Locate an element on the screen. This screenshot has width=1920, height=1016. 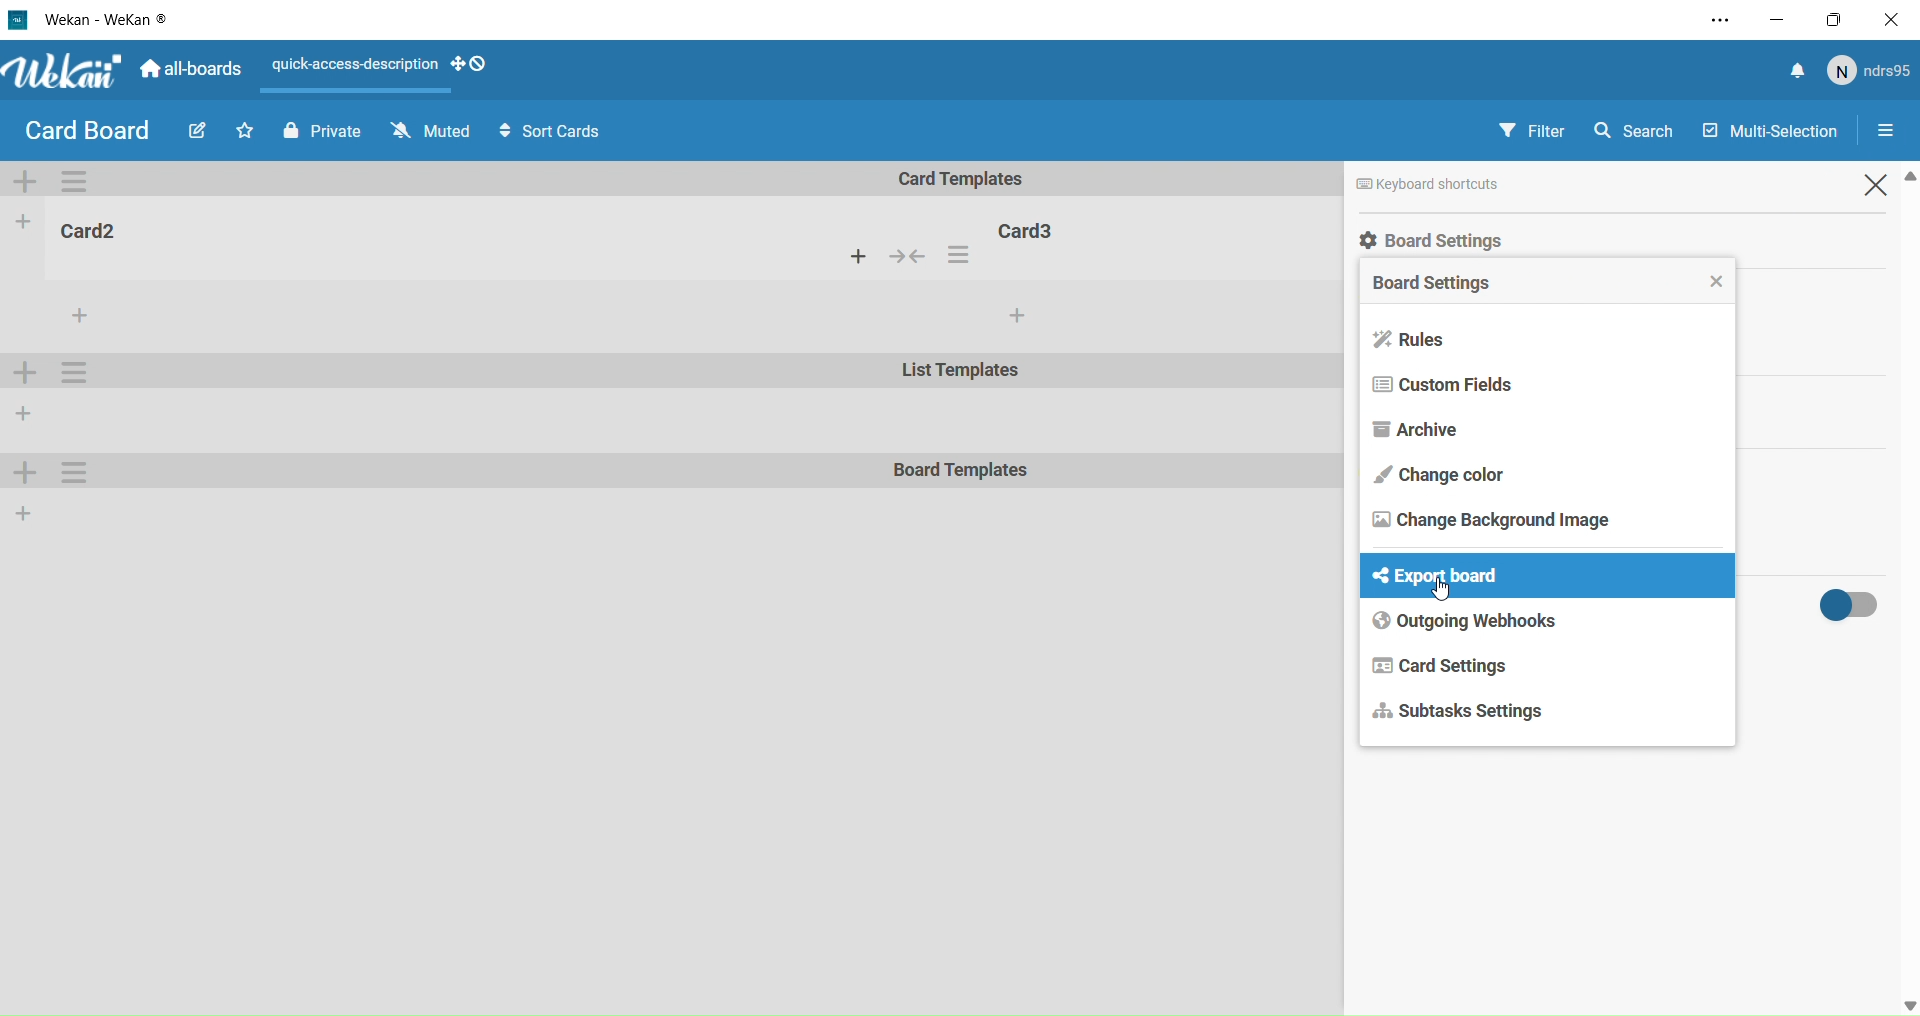
List Templates is located at coordinates (963, 374).